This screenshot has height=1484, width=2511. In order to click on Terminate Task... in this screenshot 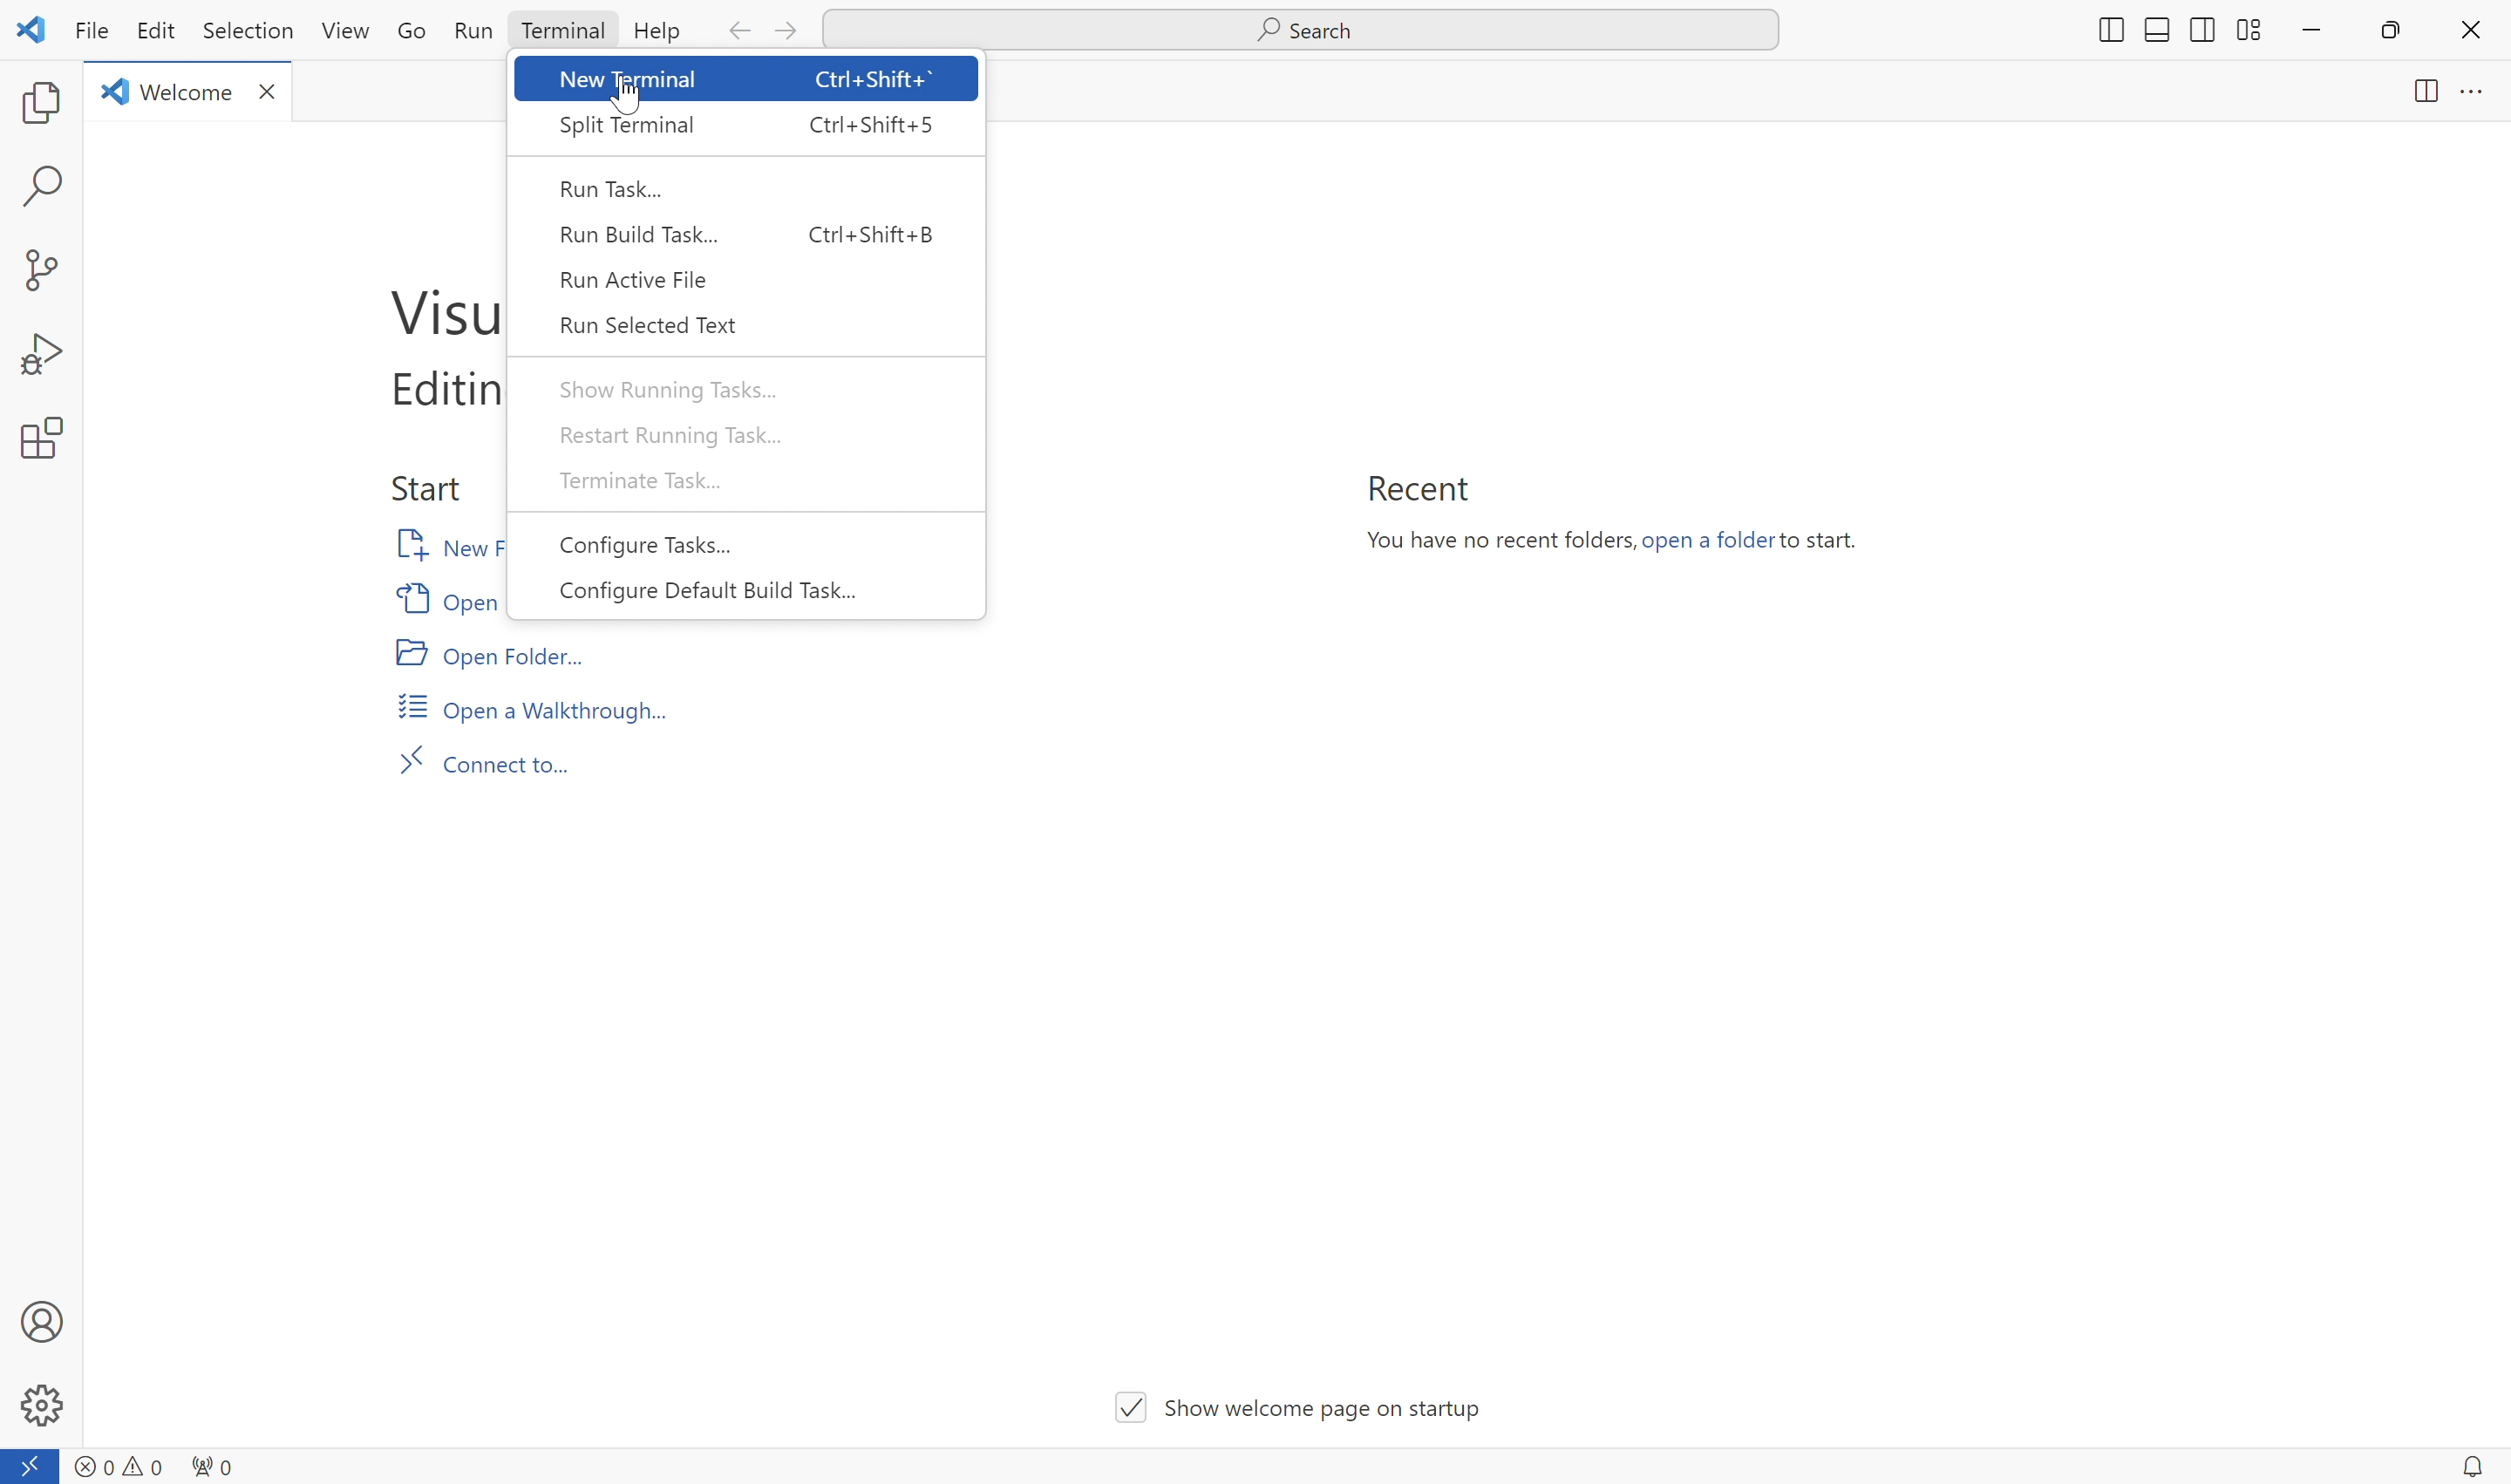, I will do `click(649, 479)`.